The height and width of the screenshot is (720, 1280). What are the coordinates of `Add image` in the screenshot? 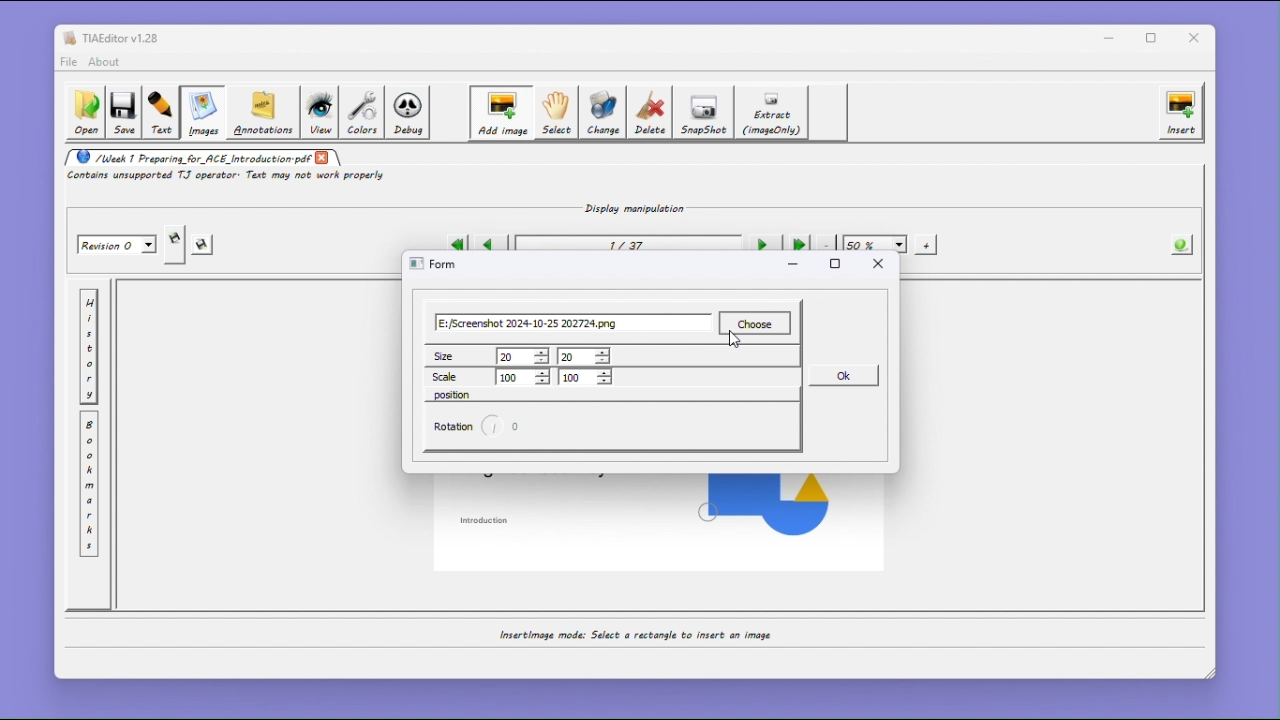 It's located at (500, 113).